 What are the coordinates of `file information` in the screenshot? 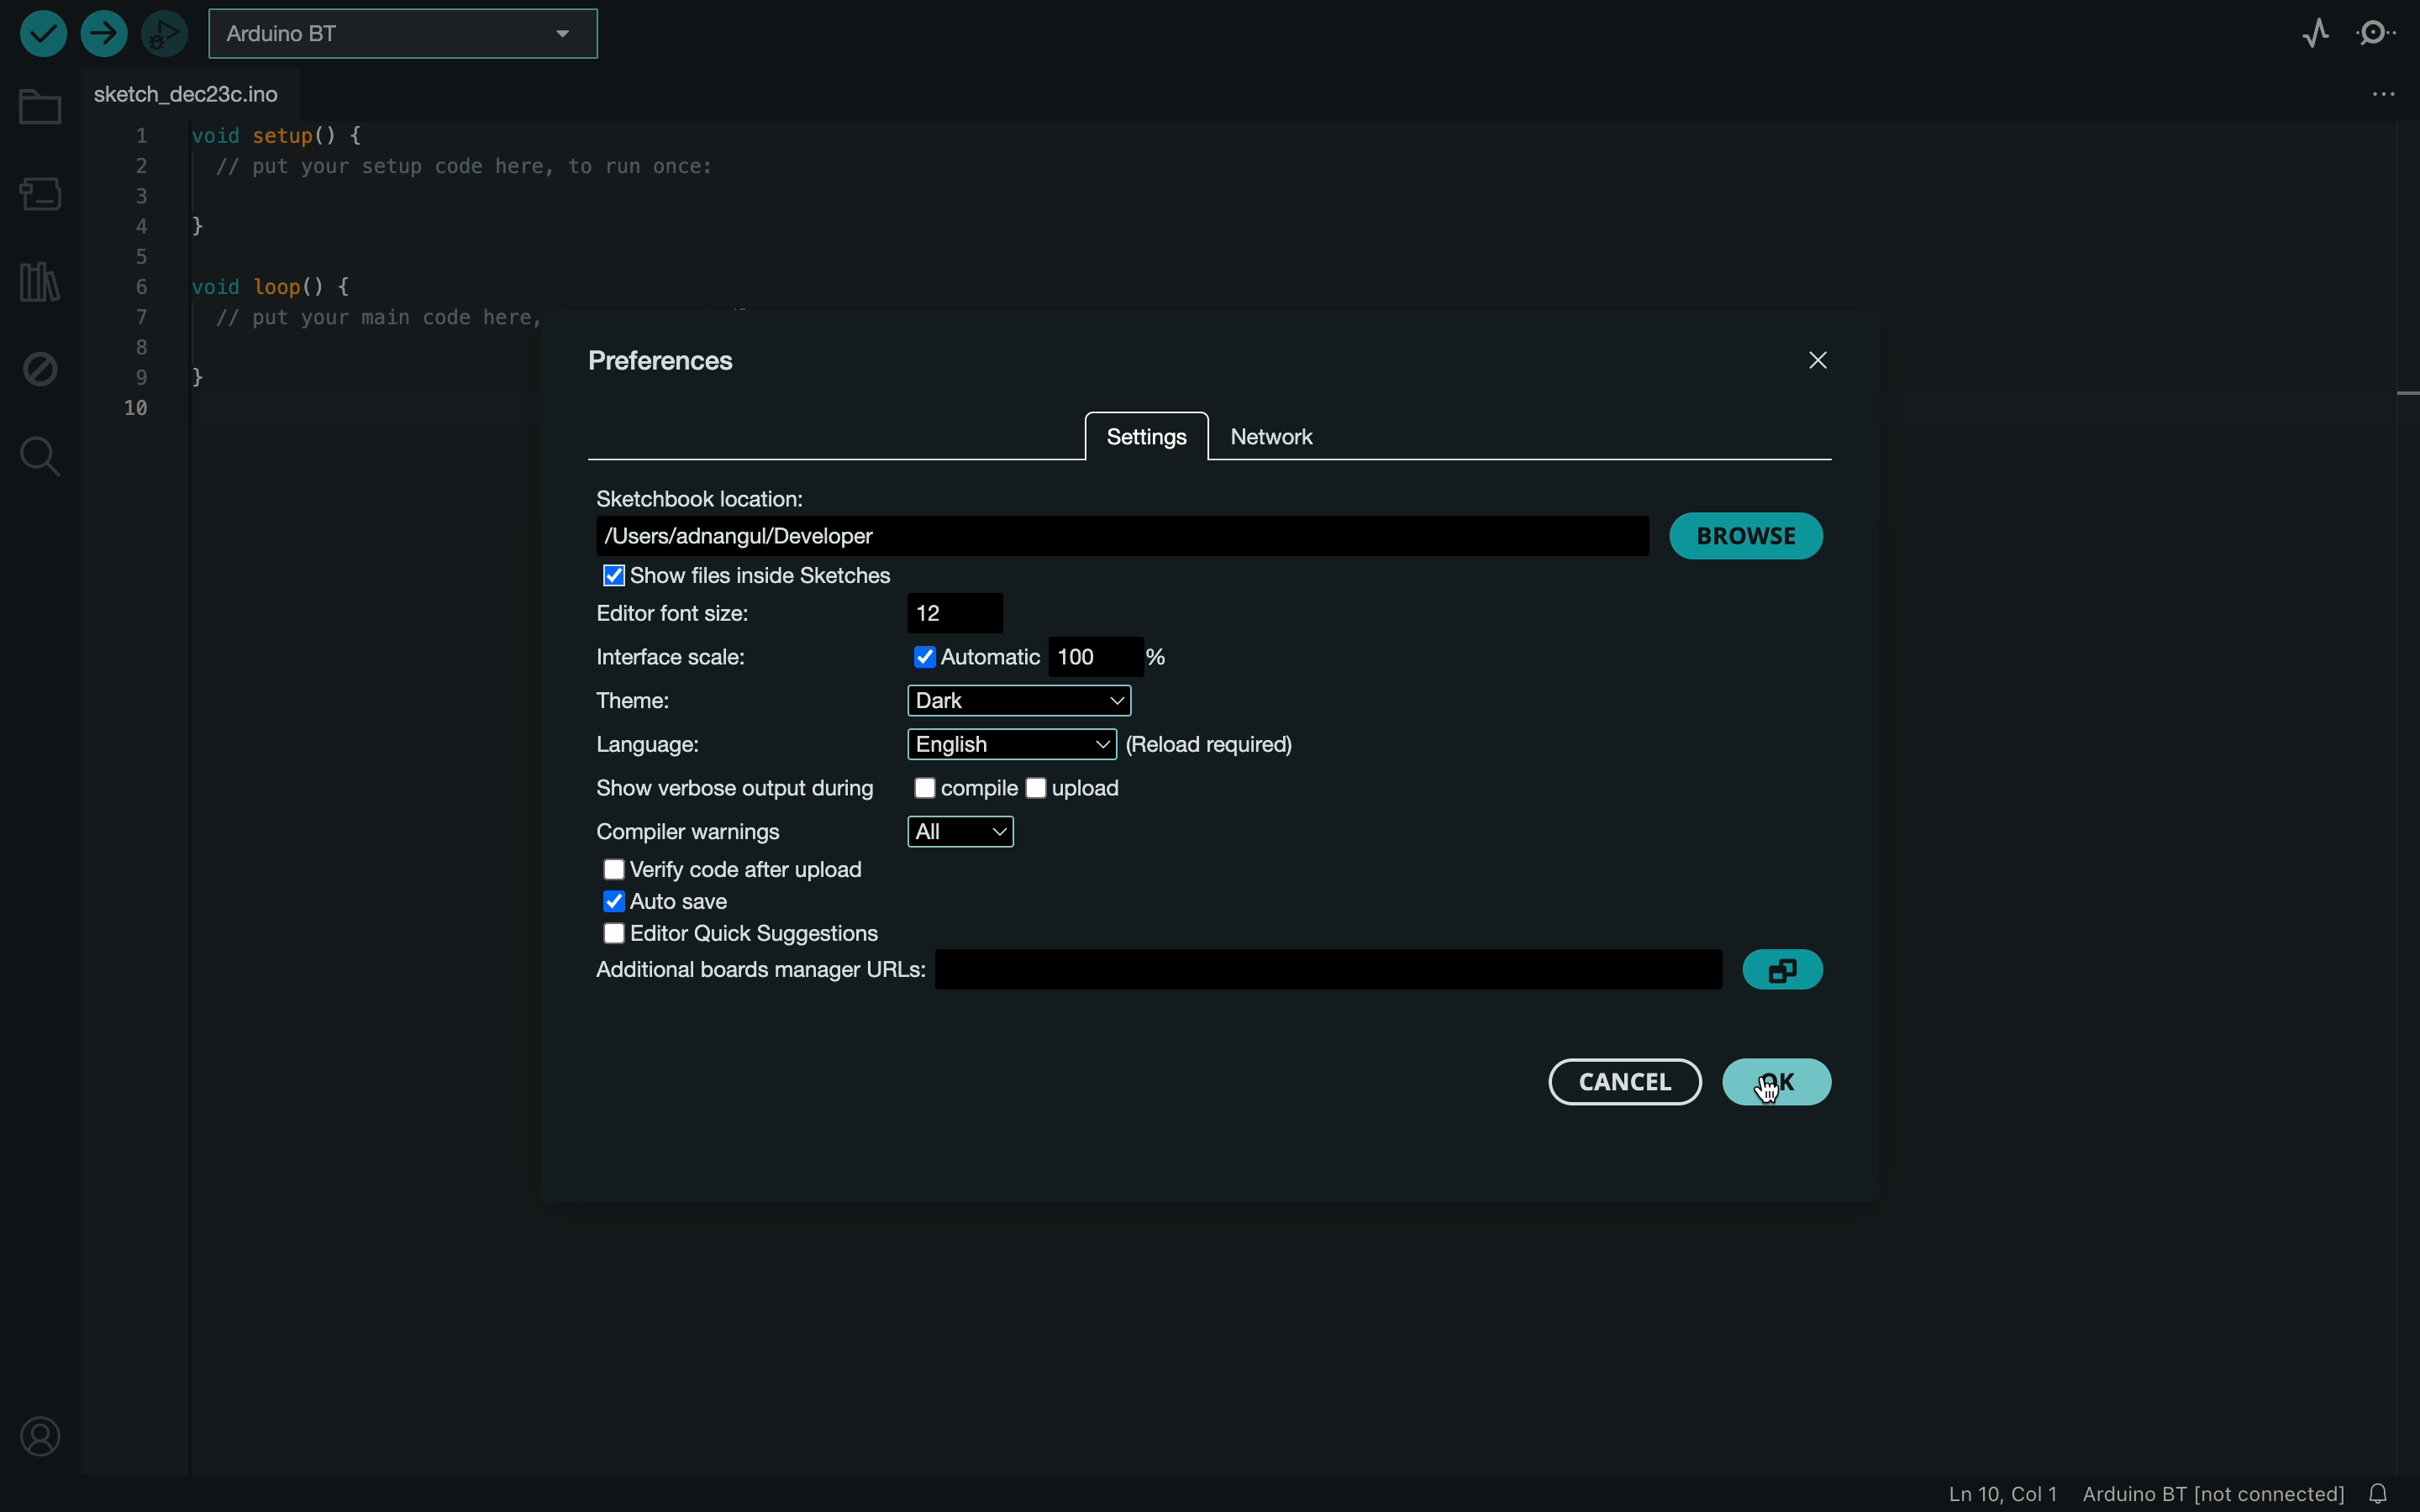 It's located at (2141, 1493).